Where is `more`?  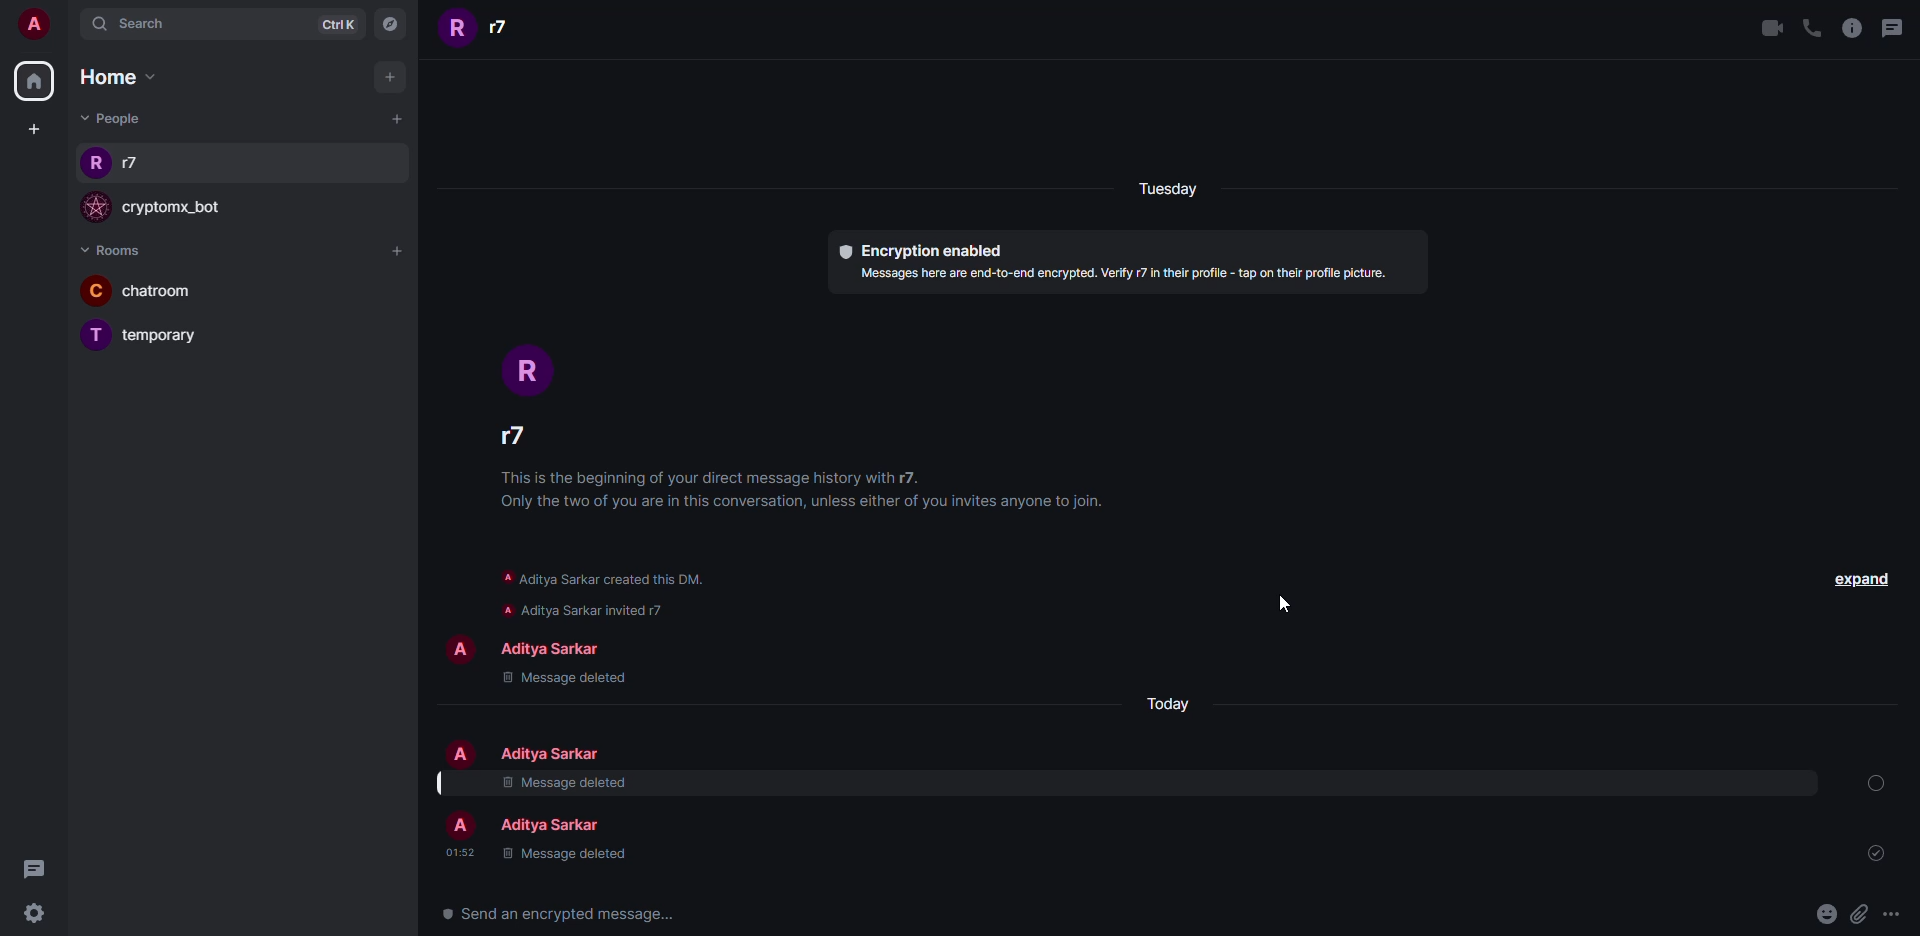 more is located at coordinates (1891, 915).